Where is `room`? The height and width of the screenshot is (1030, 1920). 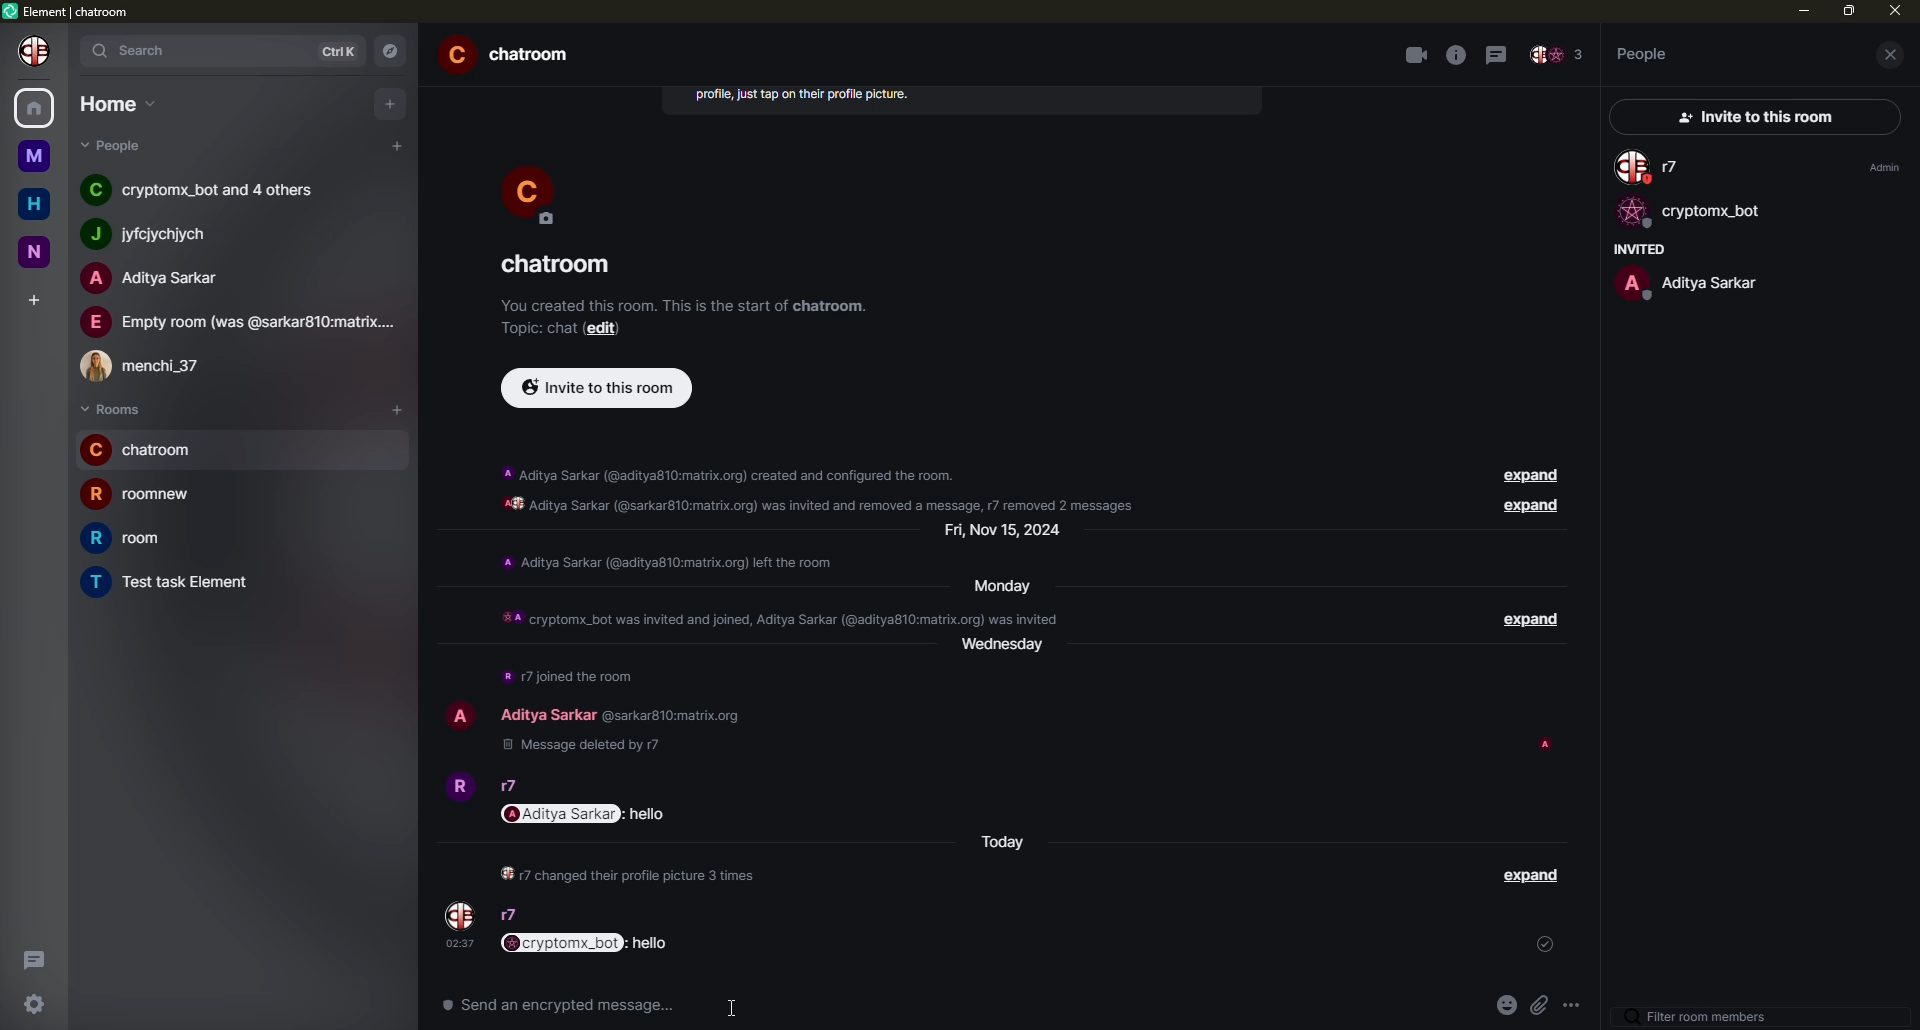 room is located at coordinates (558, 263).